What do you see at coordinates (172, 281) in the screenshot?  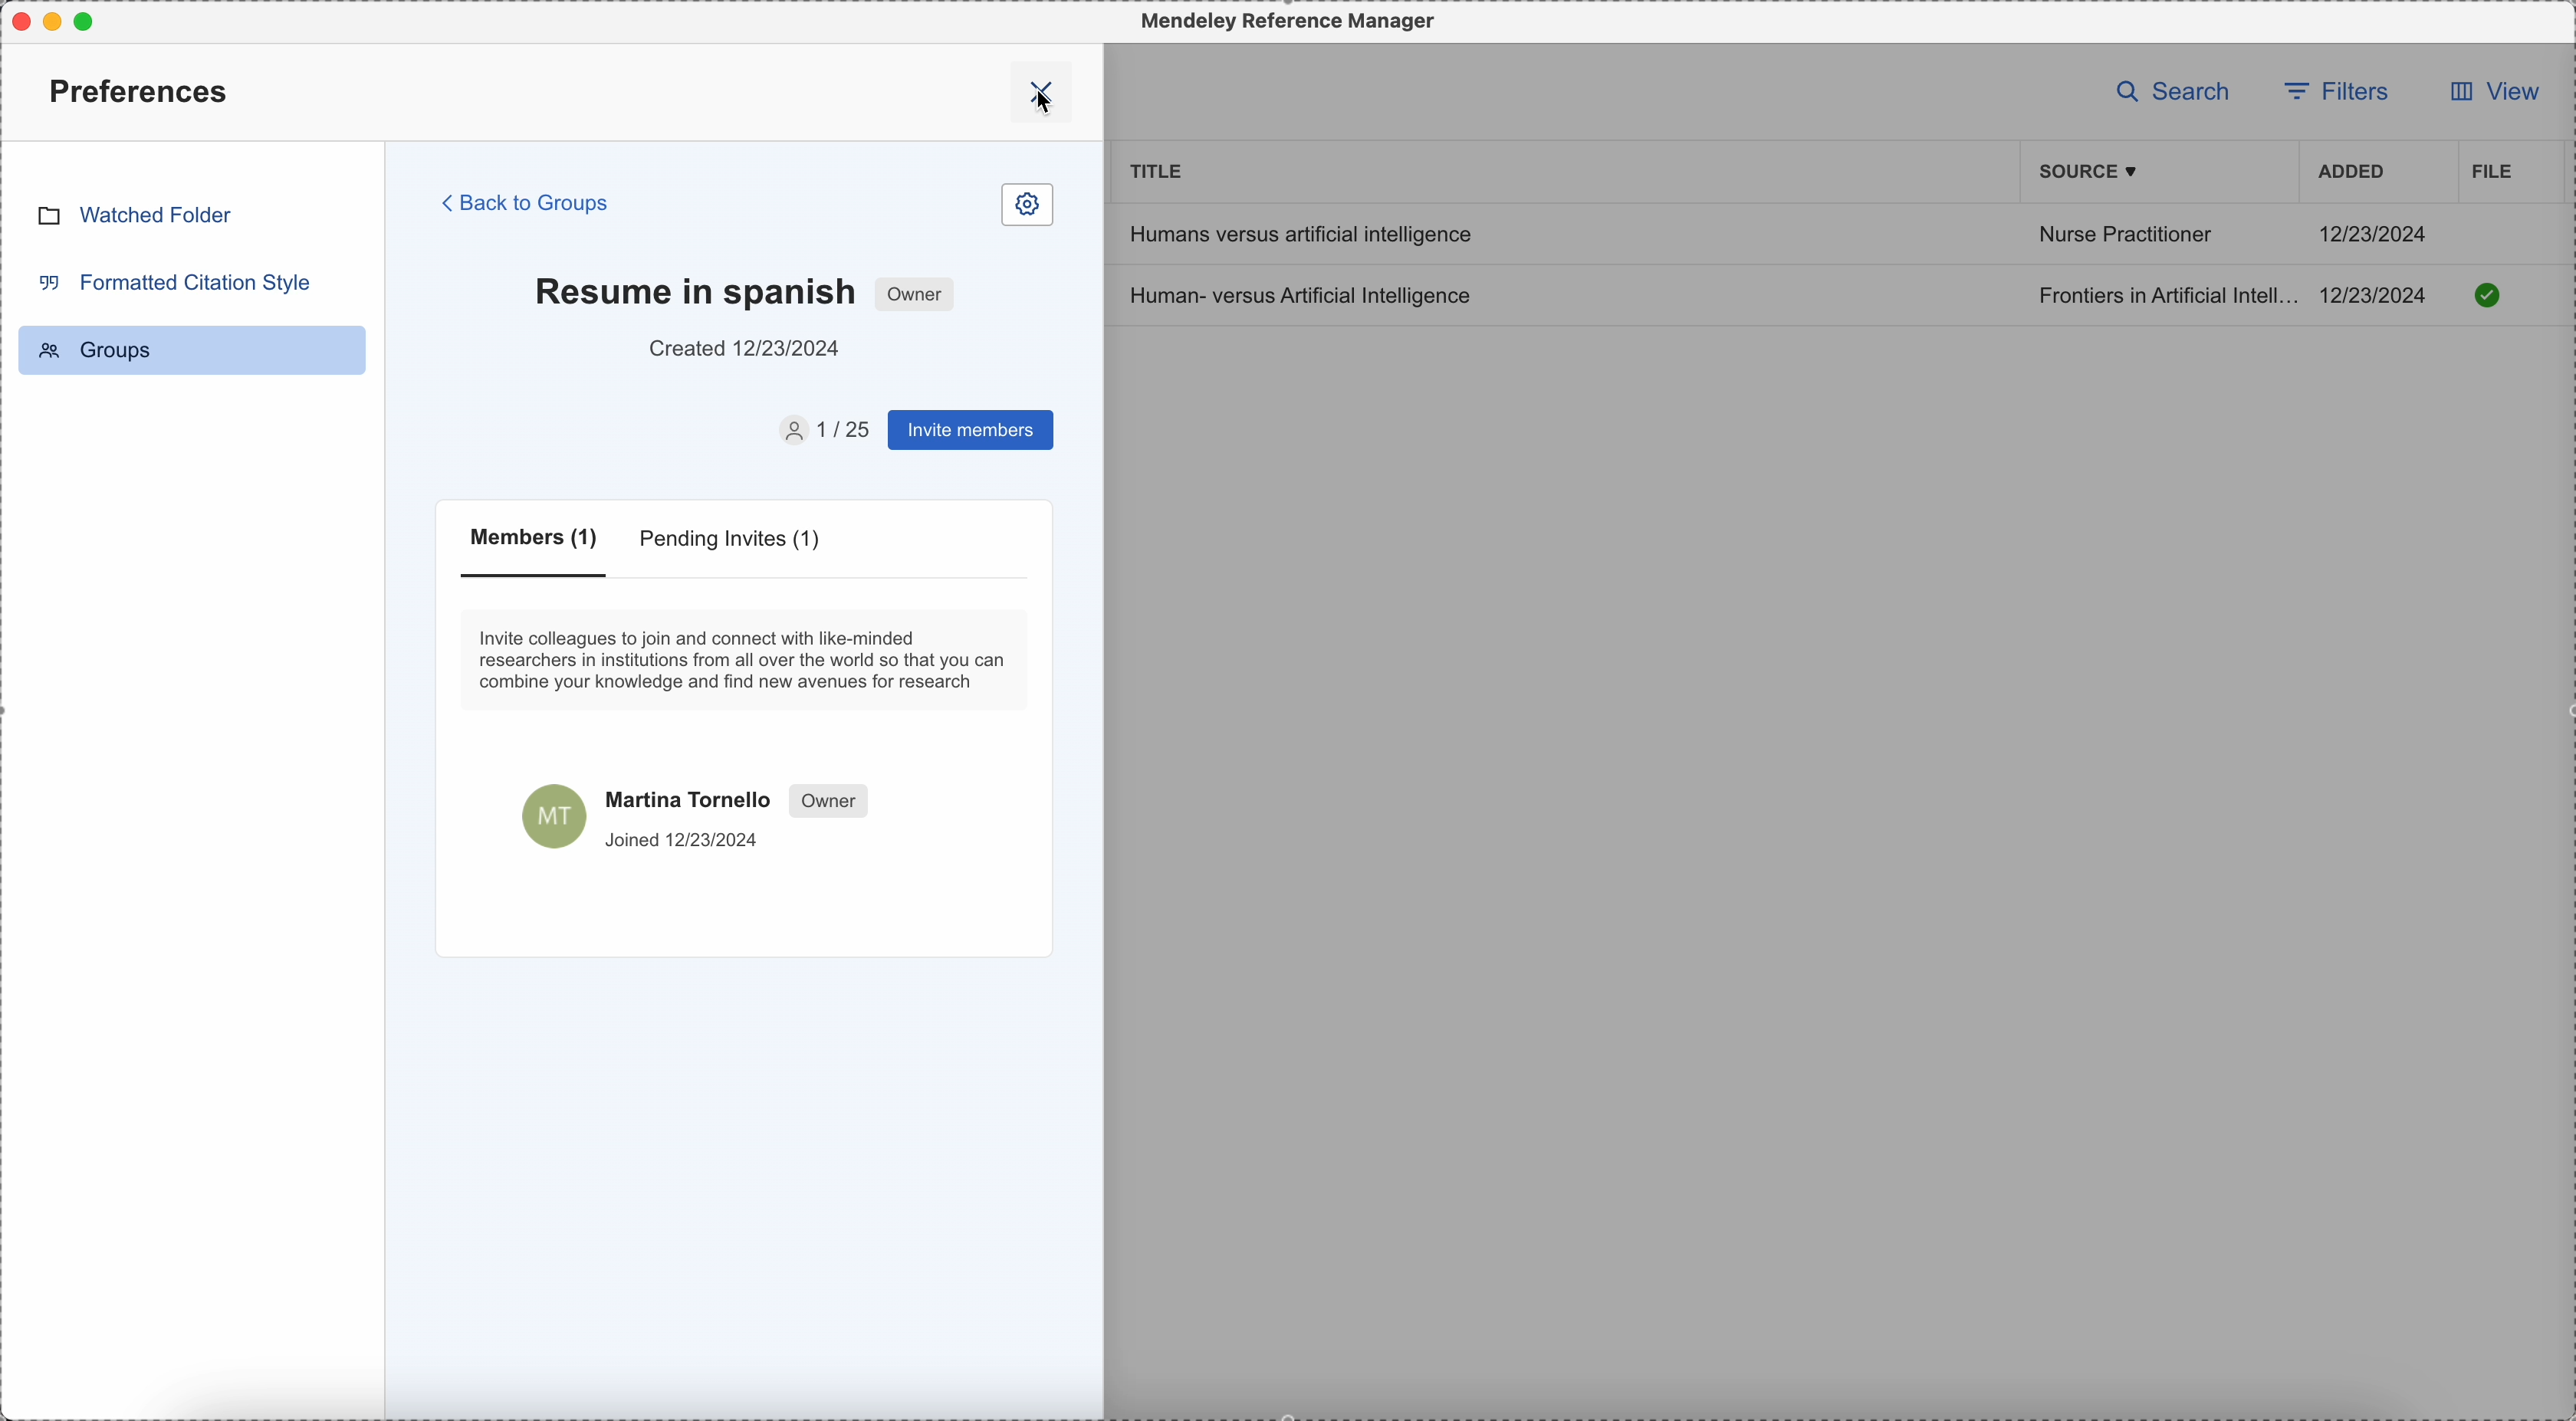 I see `formatted  citation style` at bounding box center [172, 281].